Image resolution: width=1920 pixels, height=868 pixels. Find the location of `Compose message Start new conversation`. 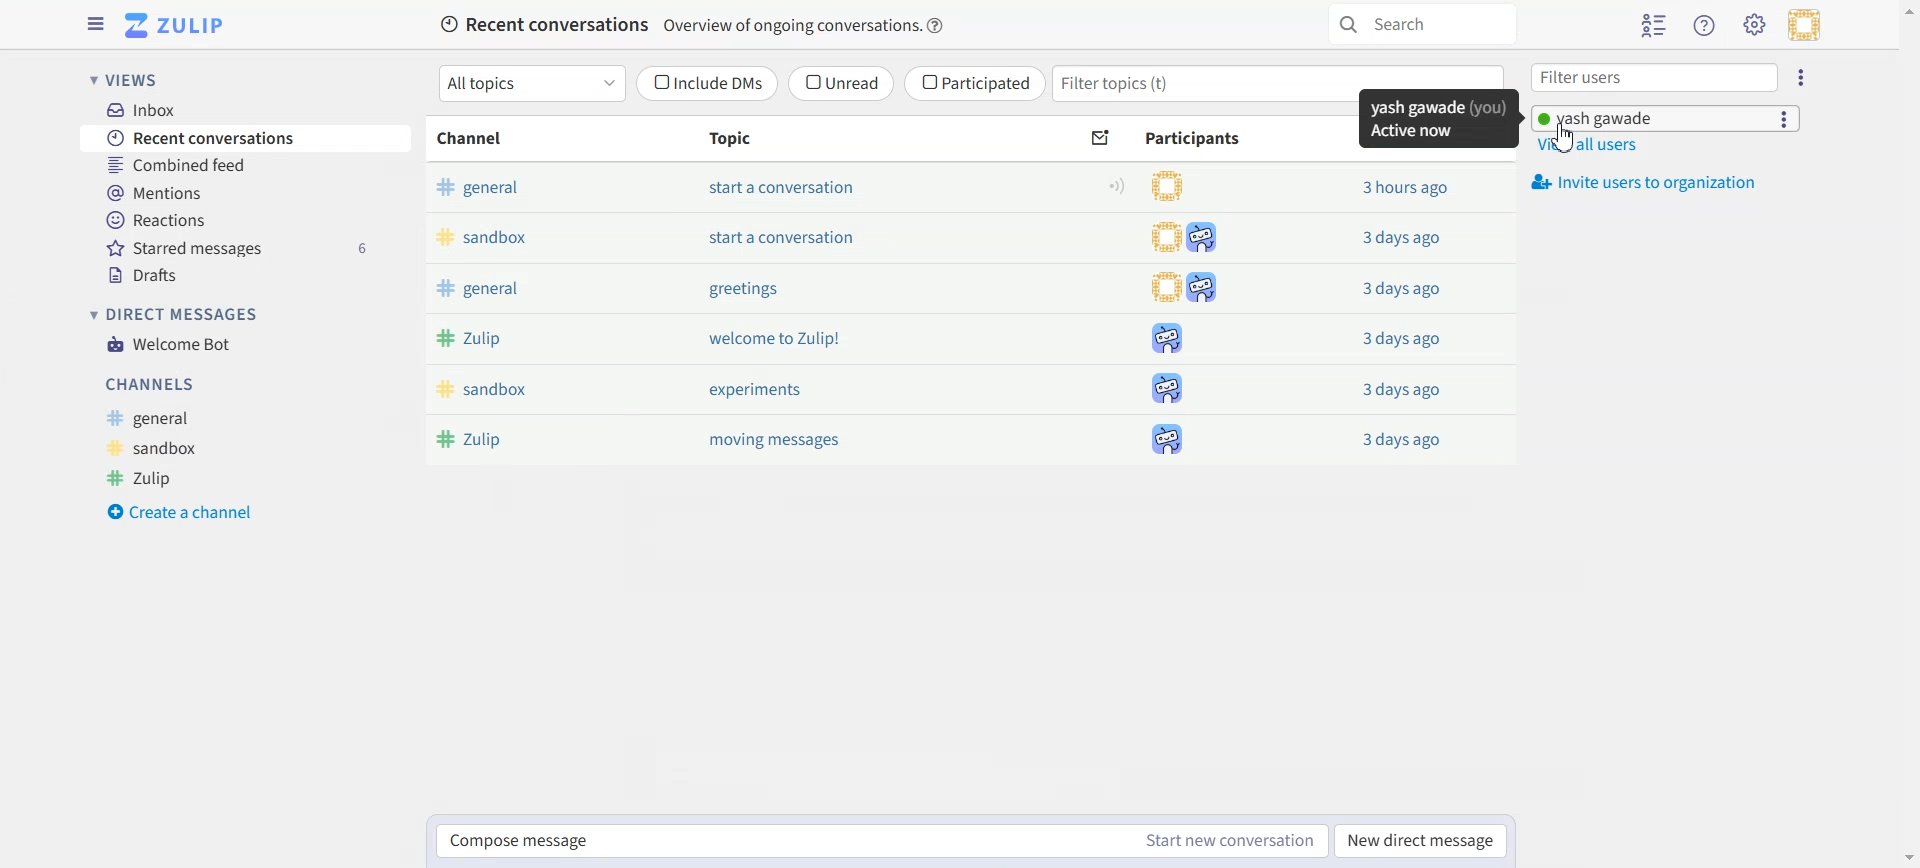

Compose message Start new conversation is located at coordinates (881, 841).